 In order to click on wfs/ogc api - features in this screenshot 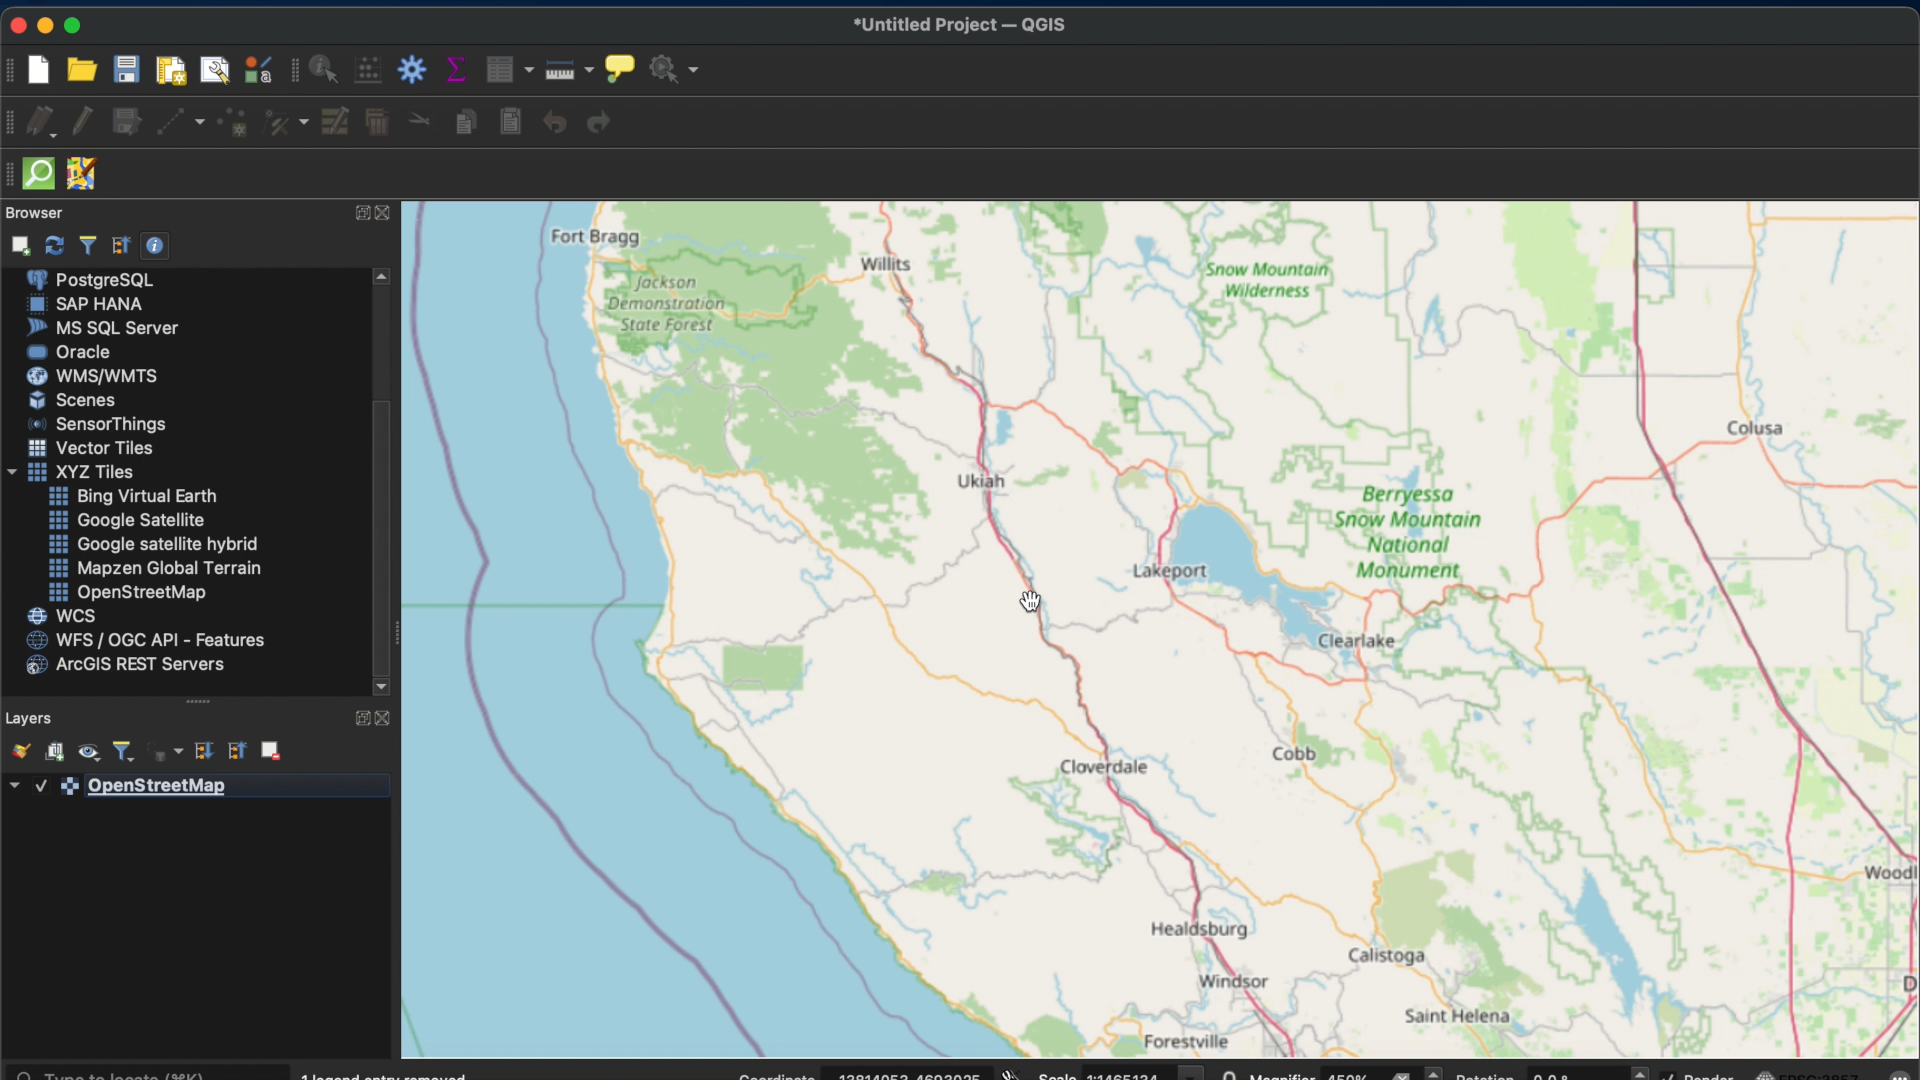, I will do `click(141, 641)`.